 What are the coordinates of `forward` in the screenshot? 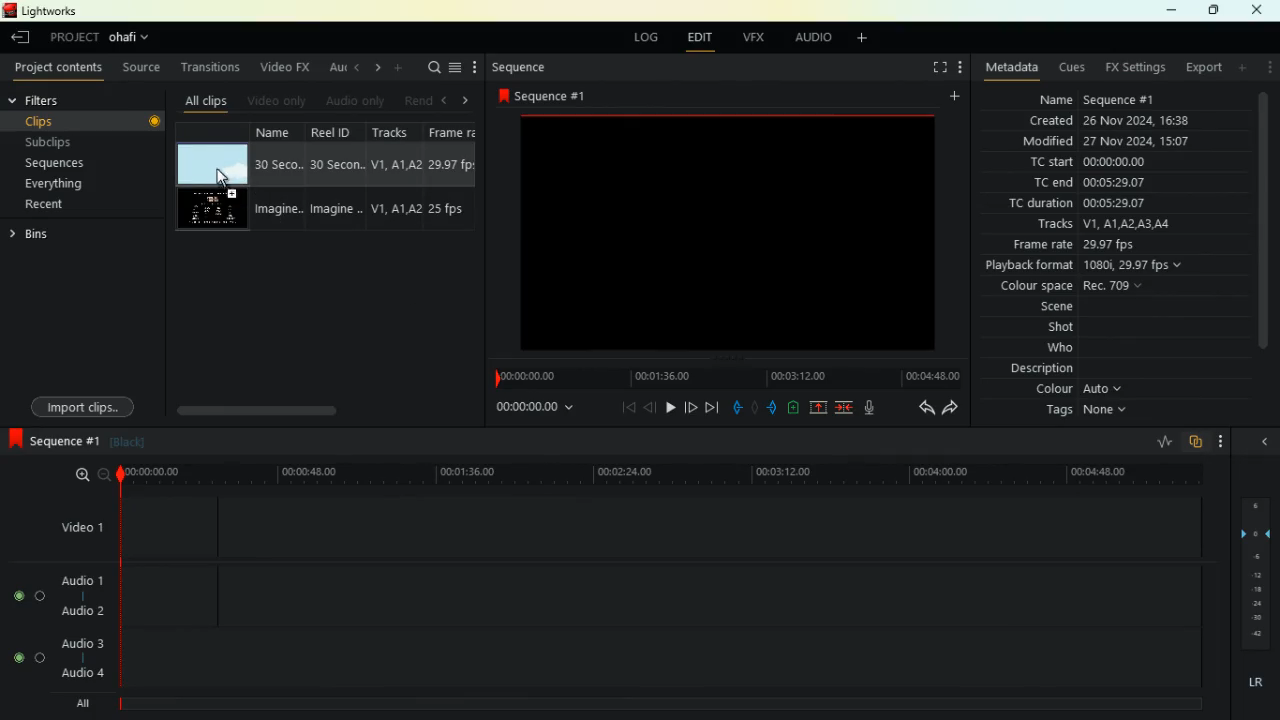 It's located at (954, 411).